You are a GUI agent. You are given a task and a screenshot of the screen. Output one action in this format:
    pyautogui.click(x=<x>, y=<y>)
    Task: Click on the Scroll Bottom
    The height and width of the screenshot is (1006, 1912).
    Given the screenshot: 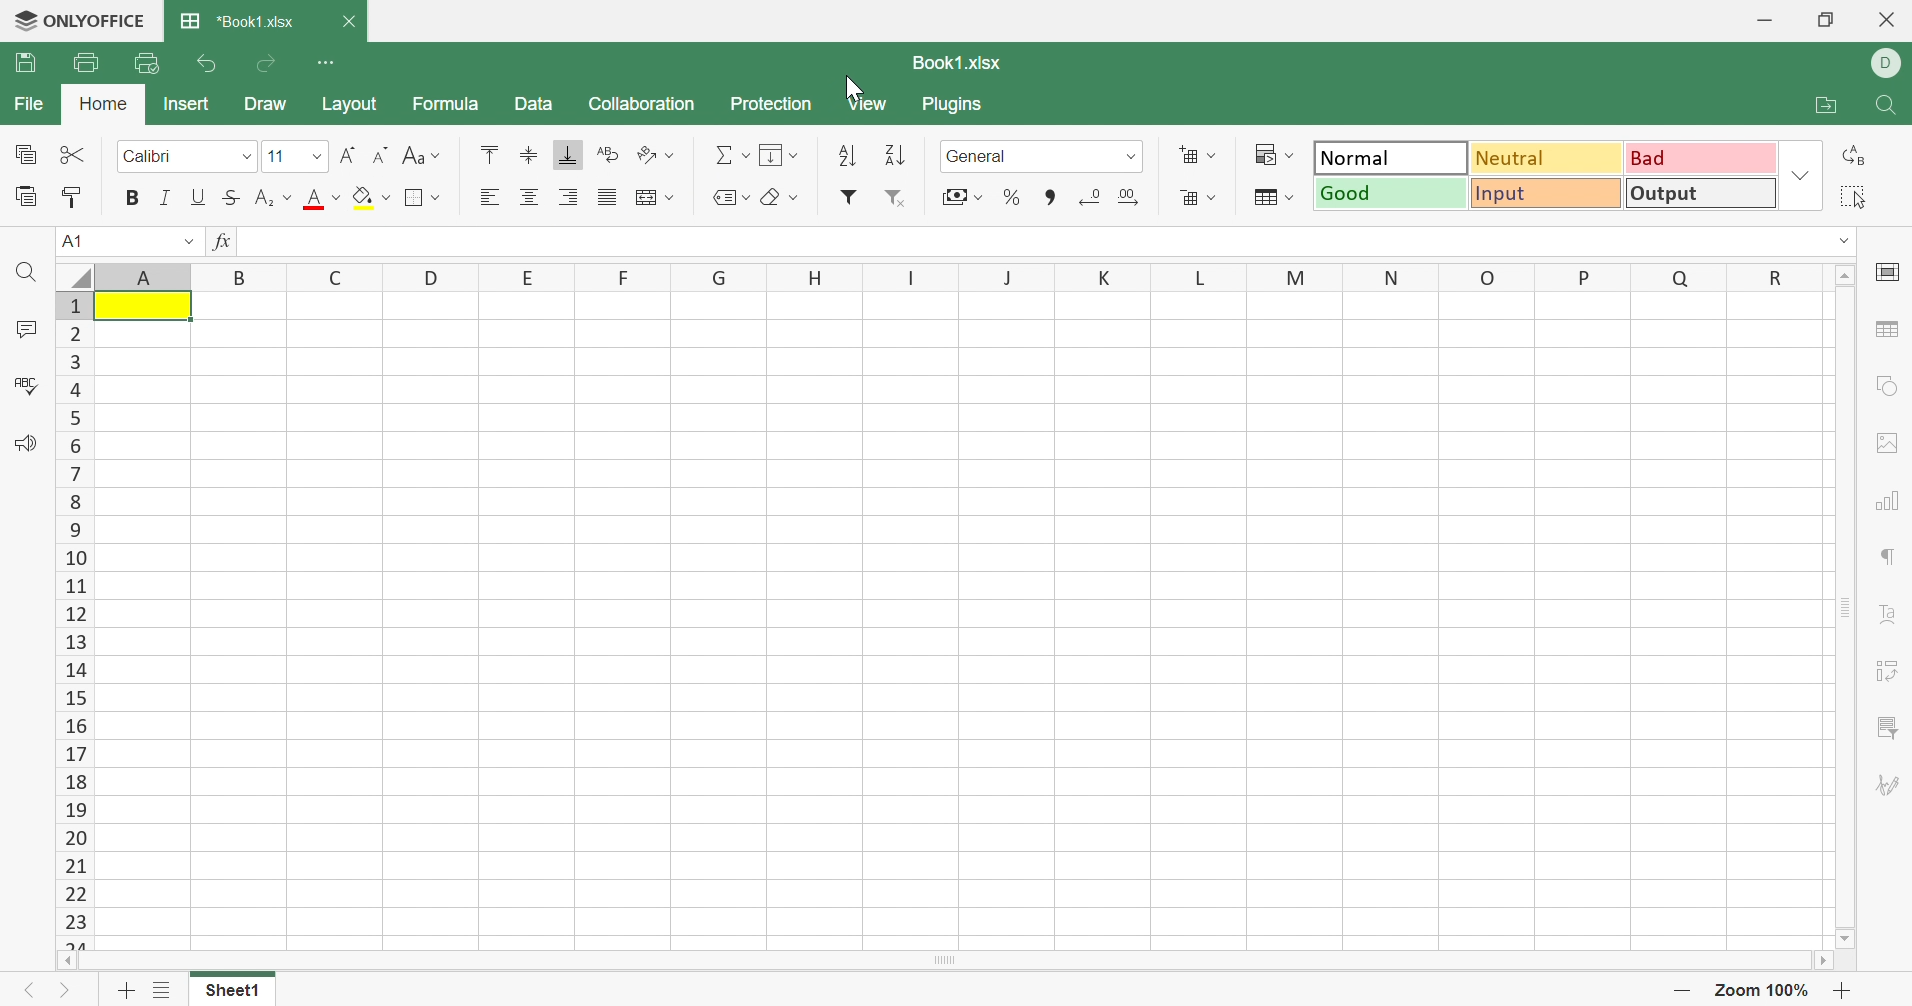 What is the action you would take?
    pyautogui.click(x=1844, y=940)
    